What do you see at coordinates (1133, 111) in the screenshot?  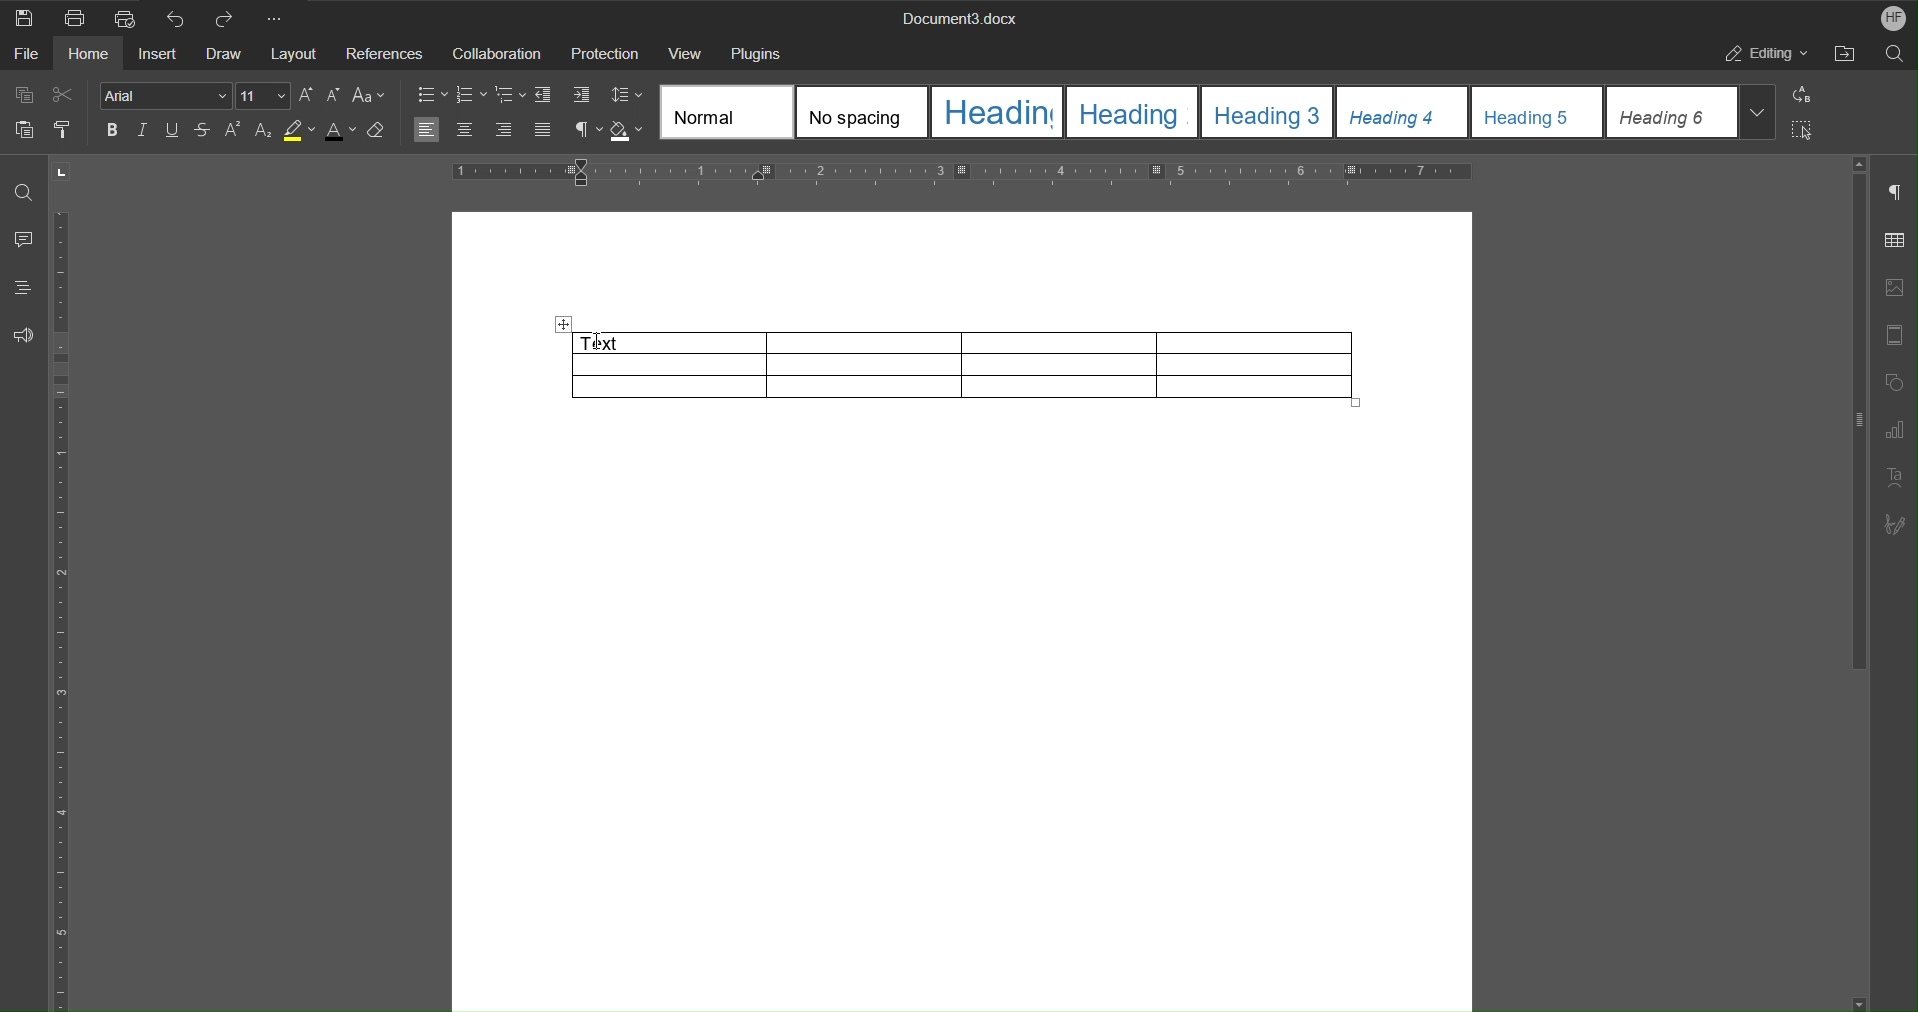 I see `Heading 2` at bounding box center [1133, 111].